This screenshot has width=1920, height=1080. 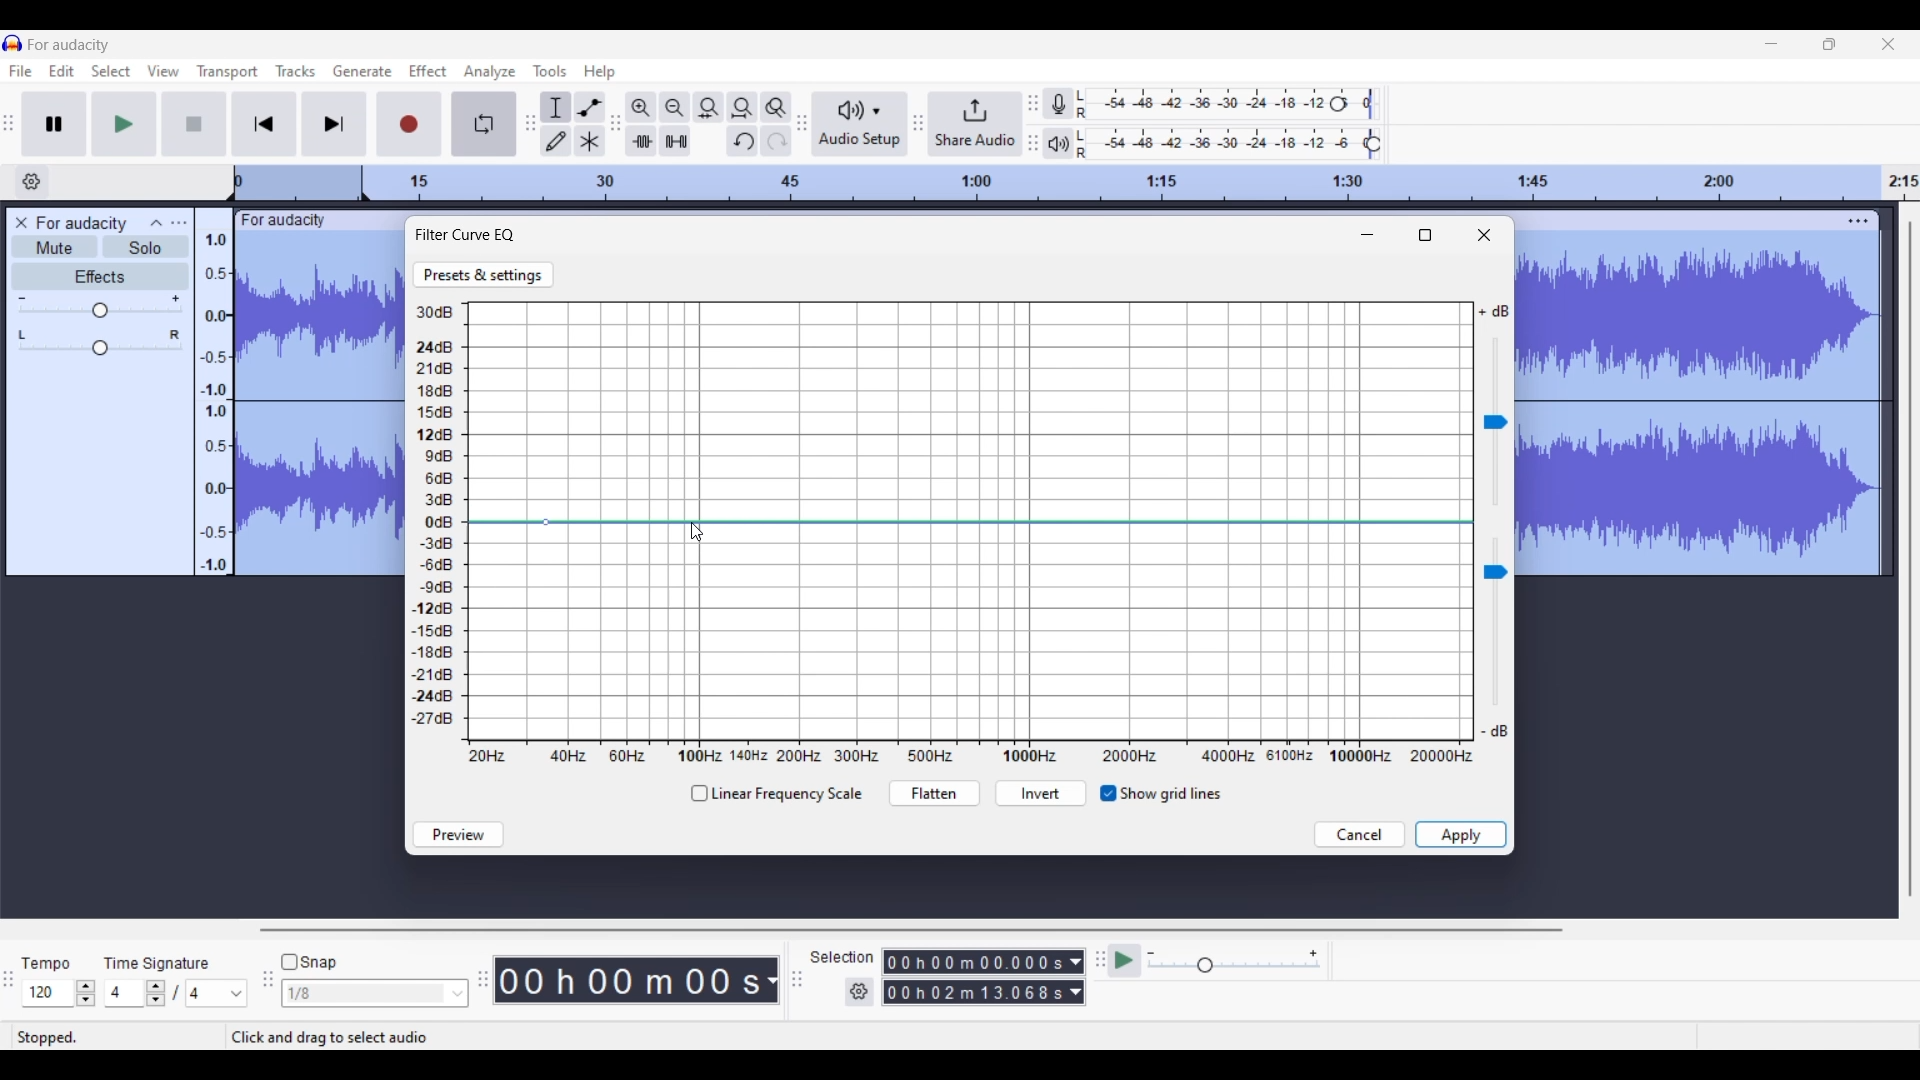 What do you see at coordinates (1425, 235) in the screenshot?
I see `Fullscreen` at bounding box center [1425, 235].